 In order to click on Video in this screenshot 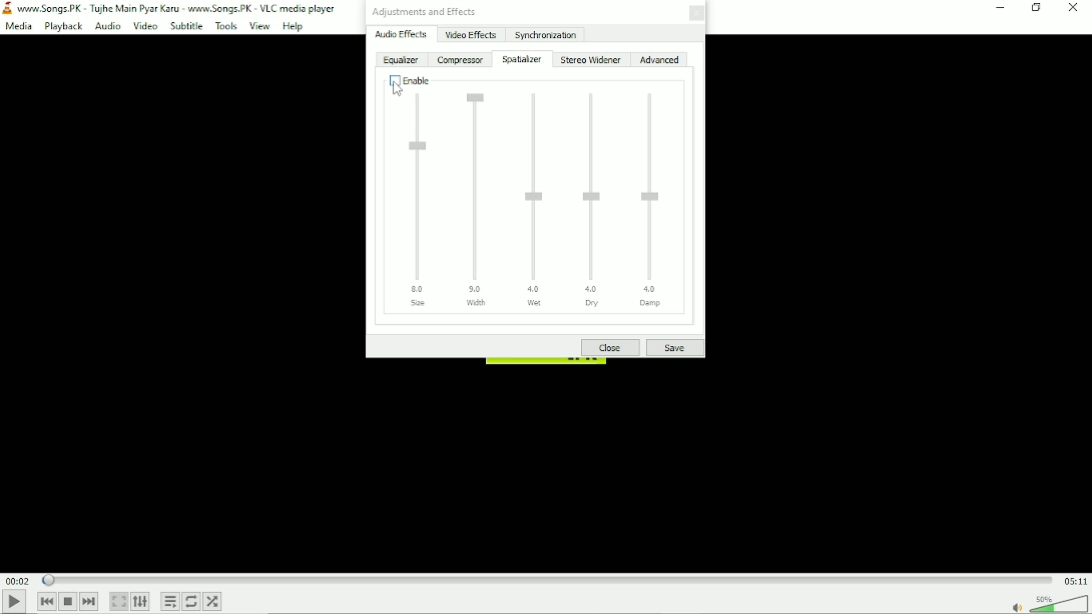, I will do `click(145, 26)`.